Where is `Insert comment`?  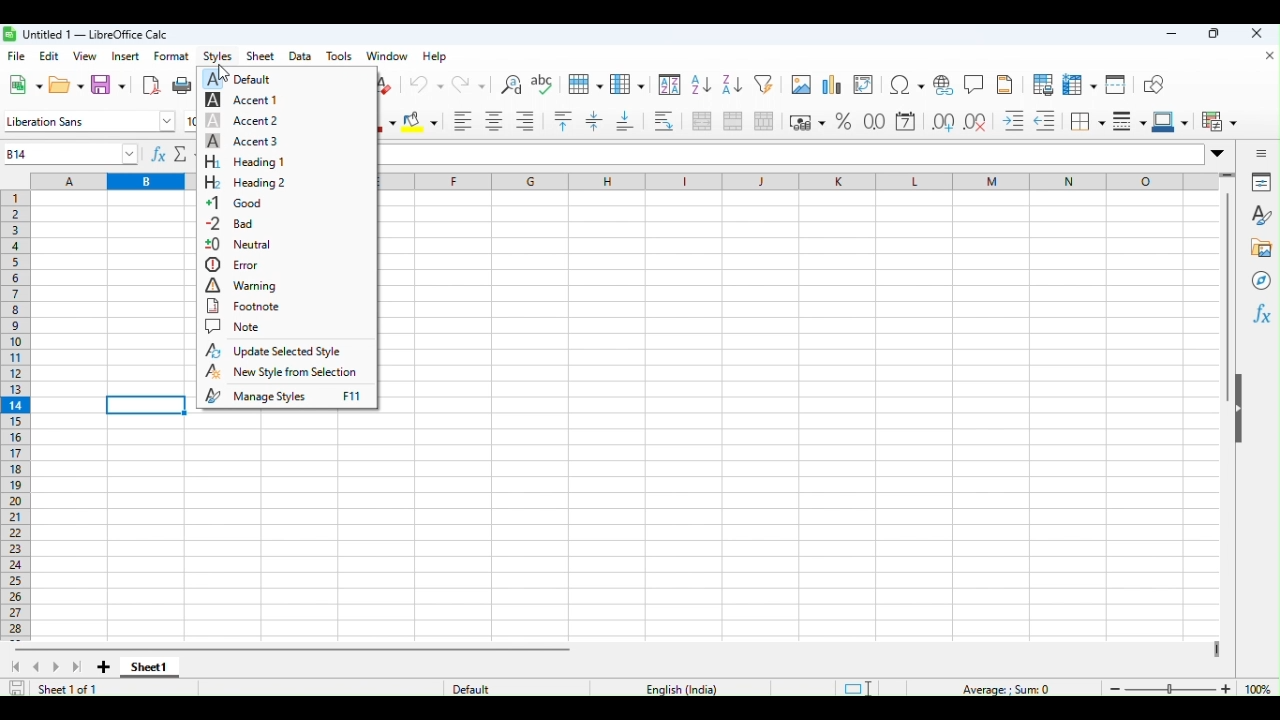 Insert comment is located at coordinates (975, 83).